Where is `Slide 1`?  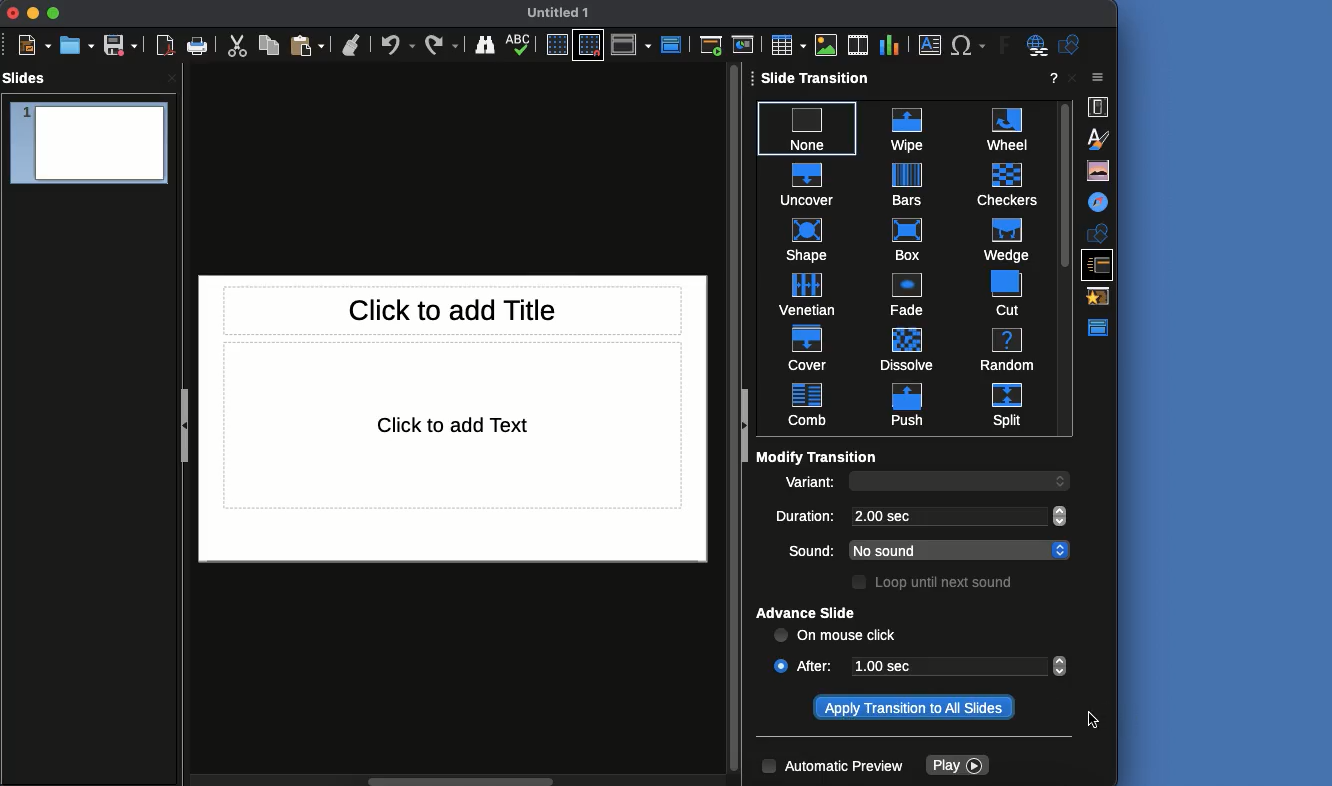
Slide 1 is located at coordinates (89, 146).